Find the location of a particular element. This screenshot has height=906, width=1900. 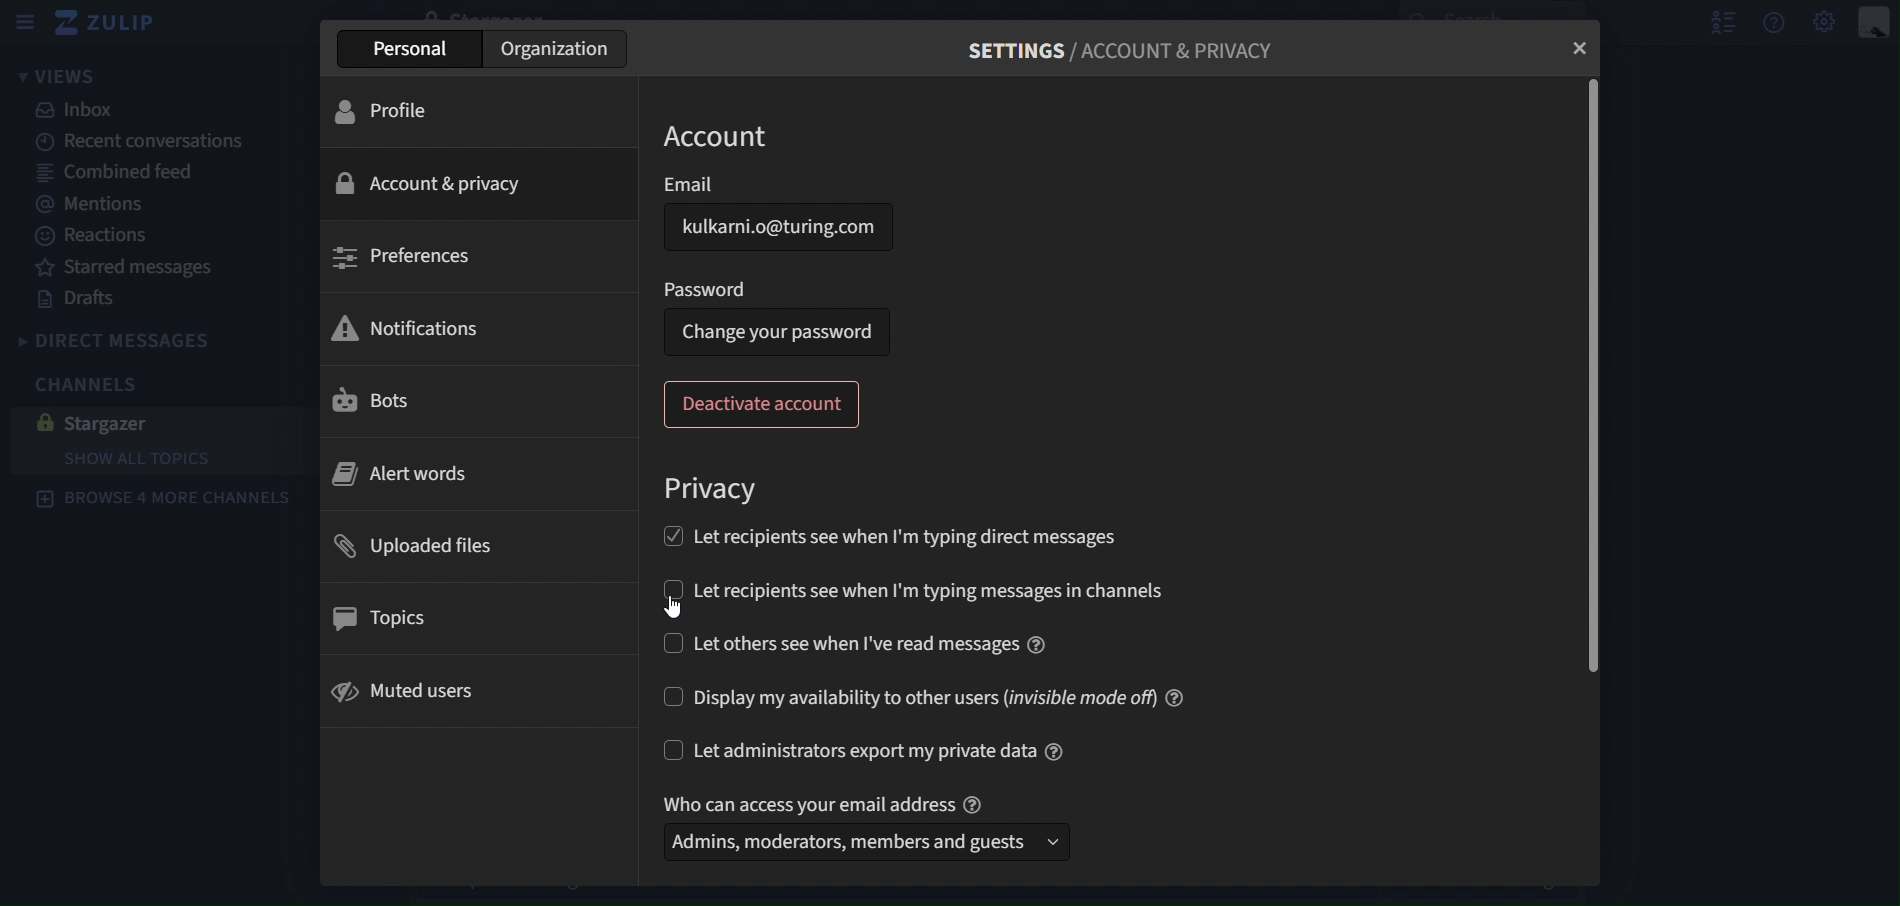

combined feed is located at coordinates (119, 172).